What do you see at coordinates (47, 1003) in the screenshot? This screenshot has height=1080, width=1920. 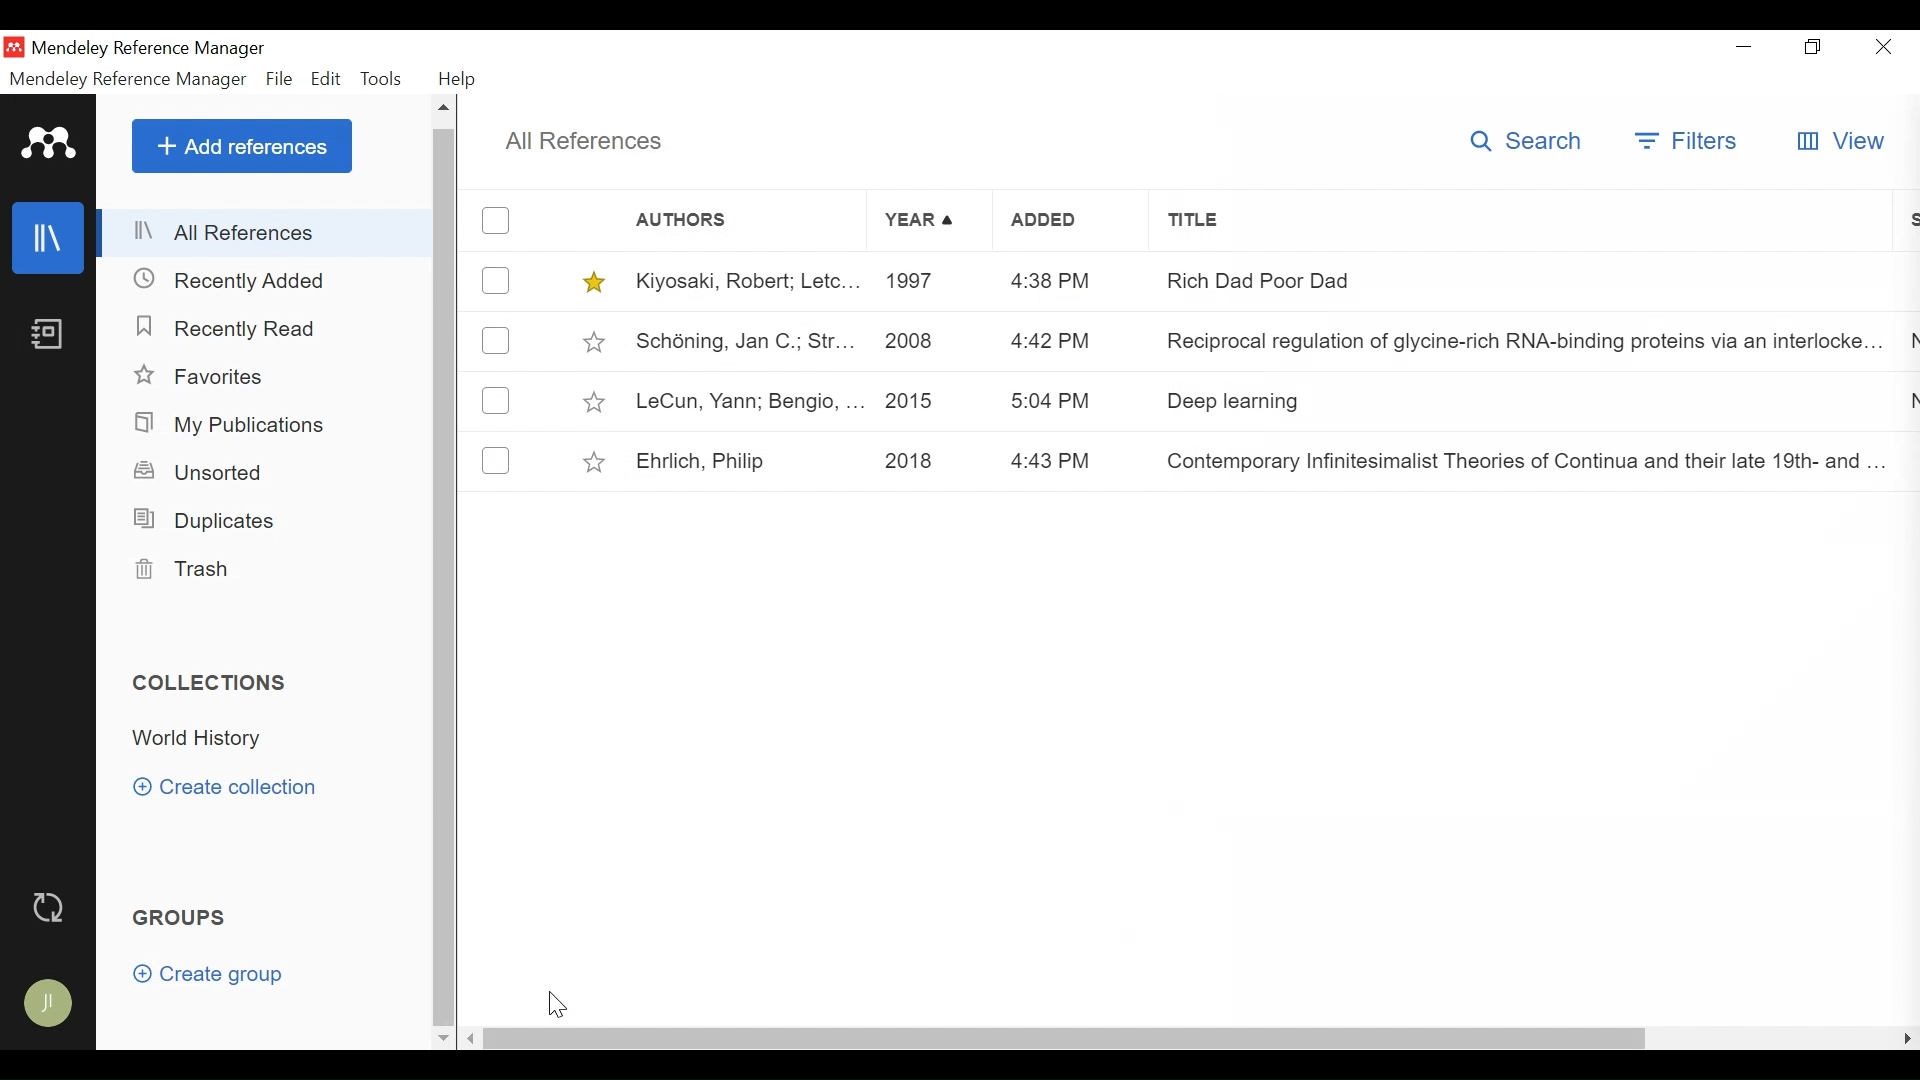 I see `Avatar` at bounding box center [47, 1003].